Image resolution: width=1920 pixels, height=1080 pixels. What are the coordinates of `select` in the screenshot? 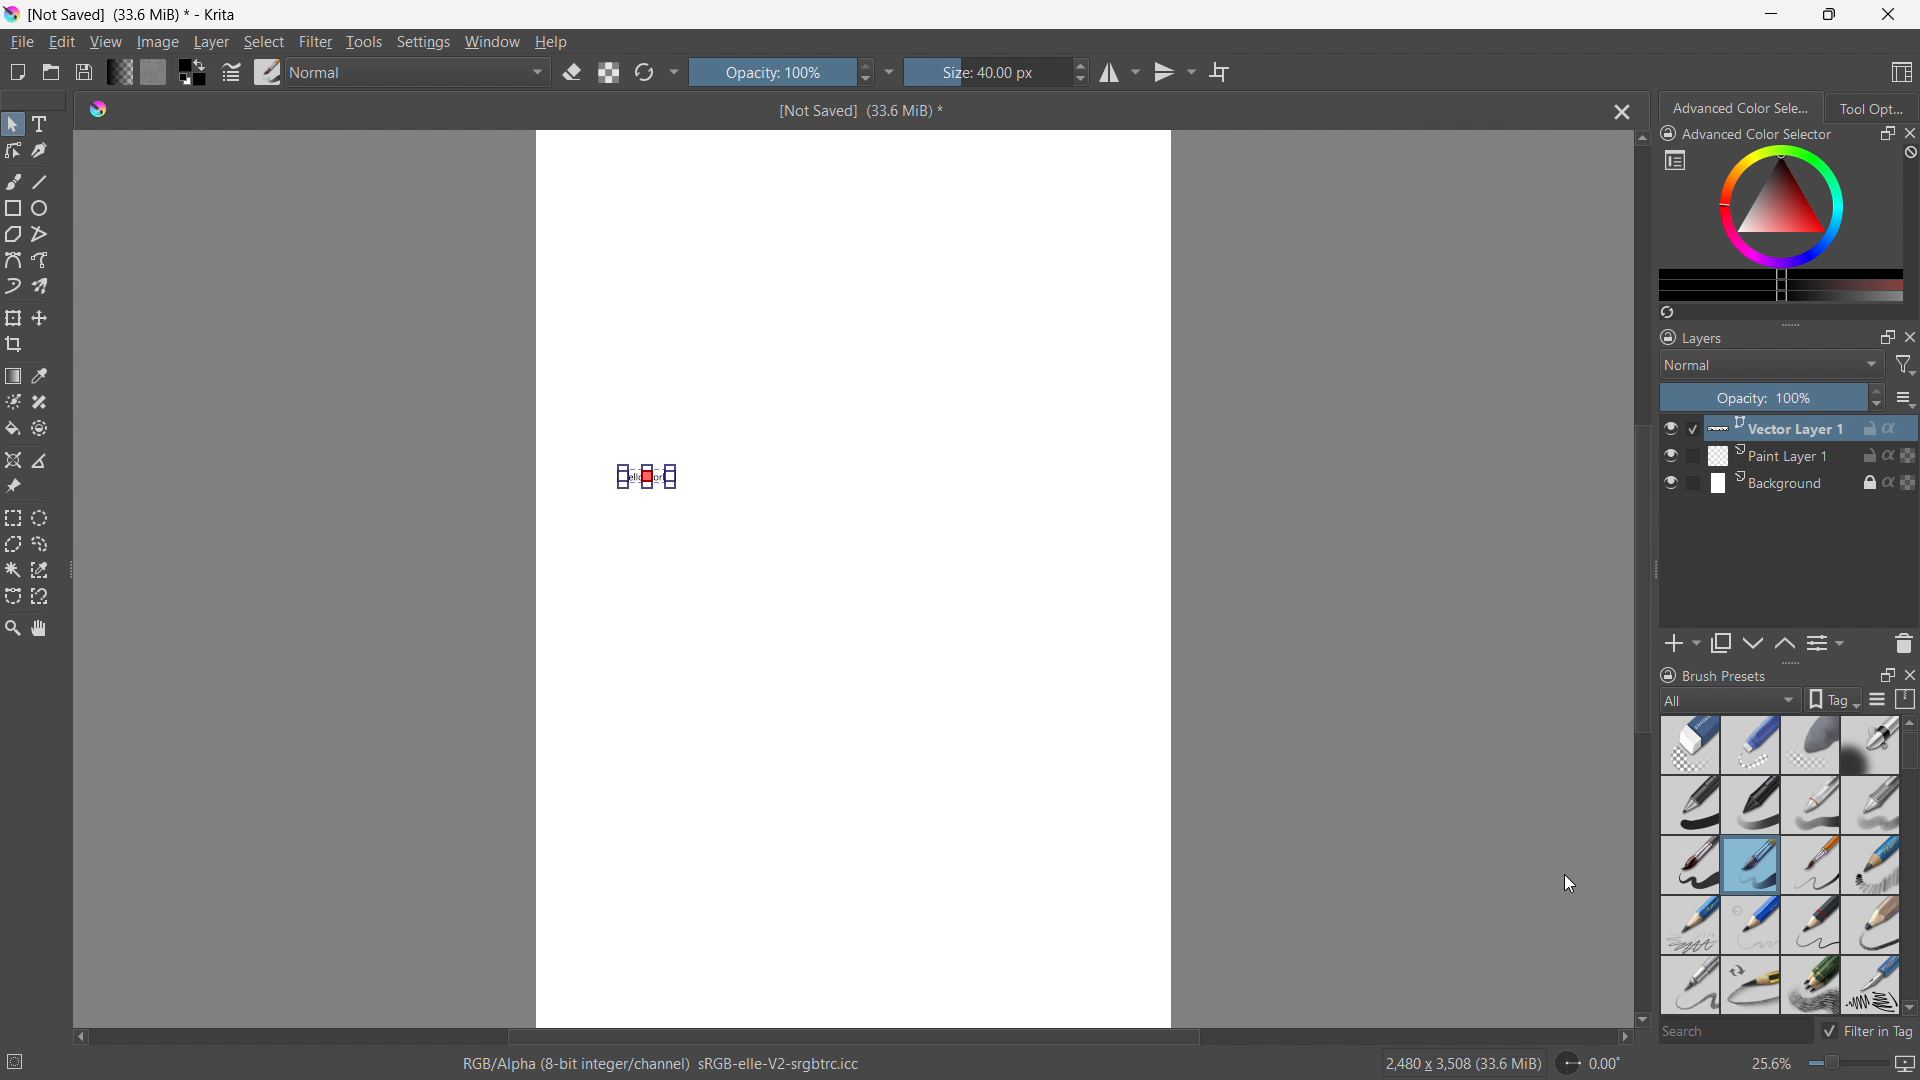 It's located at (263, 42).